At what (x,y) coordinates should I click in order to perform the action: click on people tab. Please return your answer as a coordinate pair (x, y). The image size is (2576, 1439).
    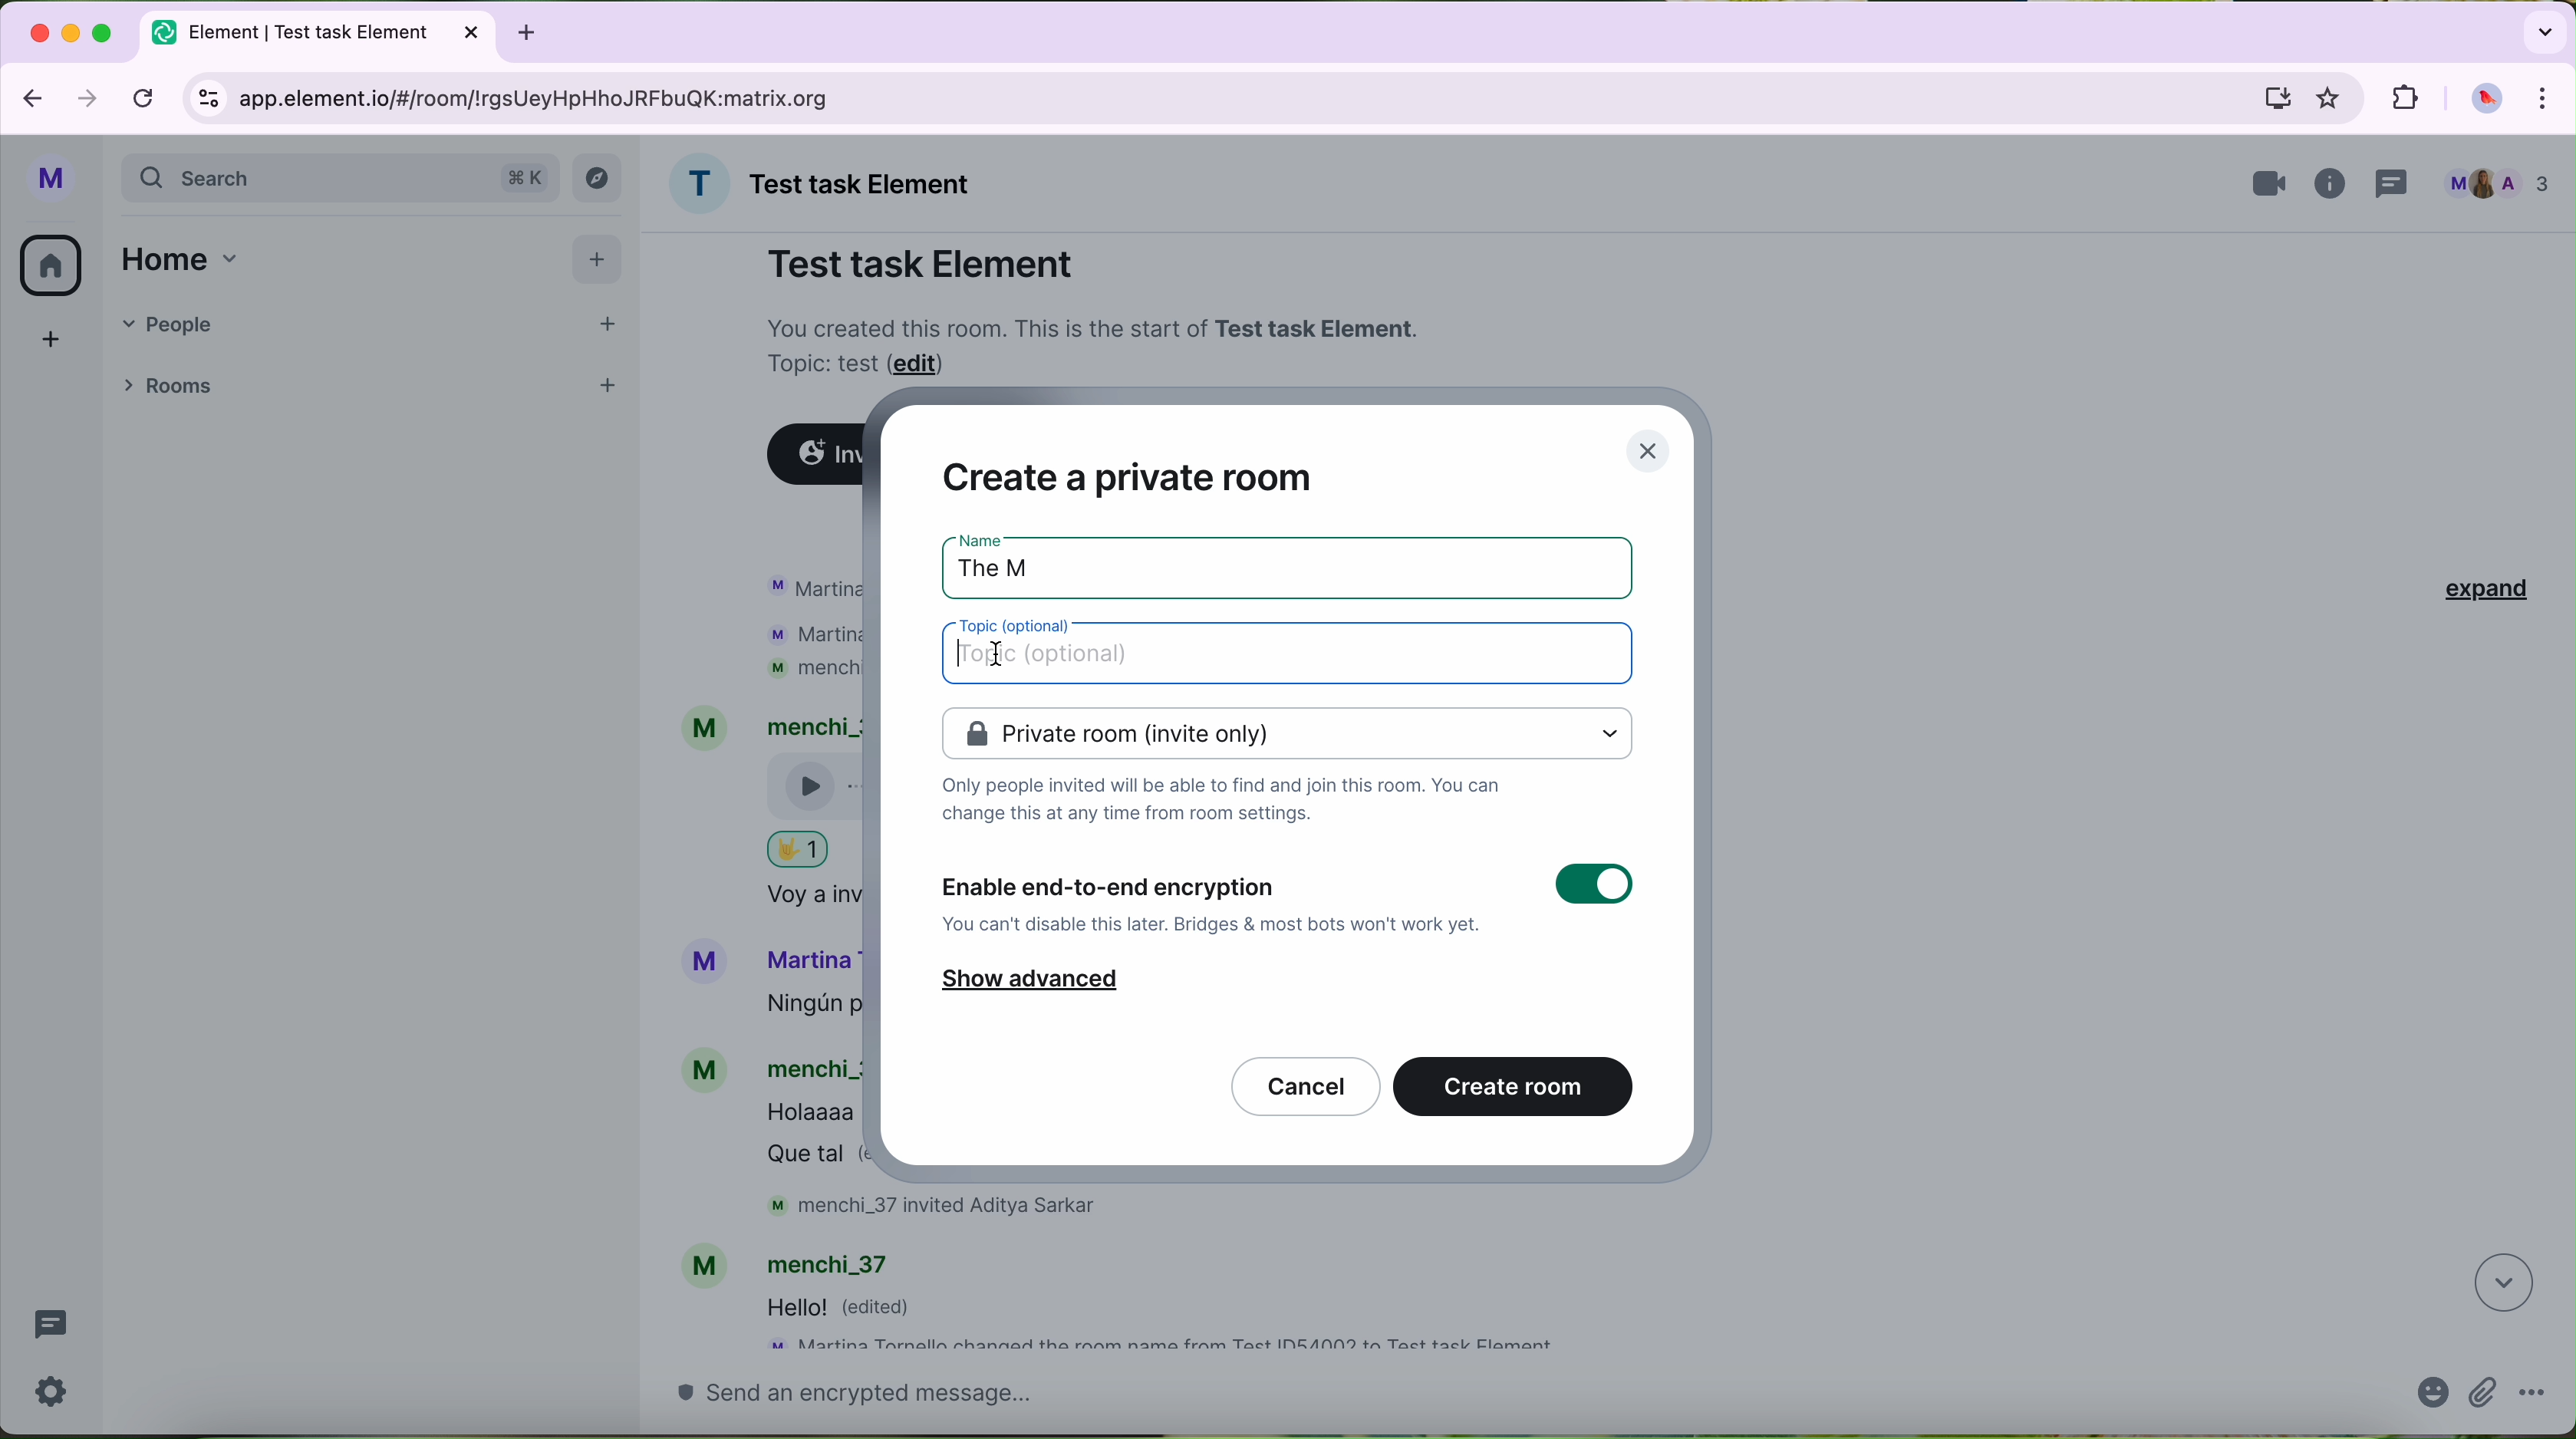
    Looking at the image, I should click on (373, 323).